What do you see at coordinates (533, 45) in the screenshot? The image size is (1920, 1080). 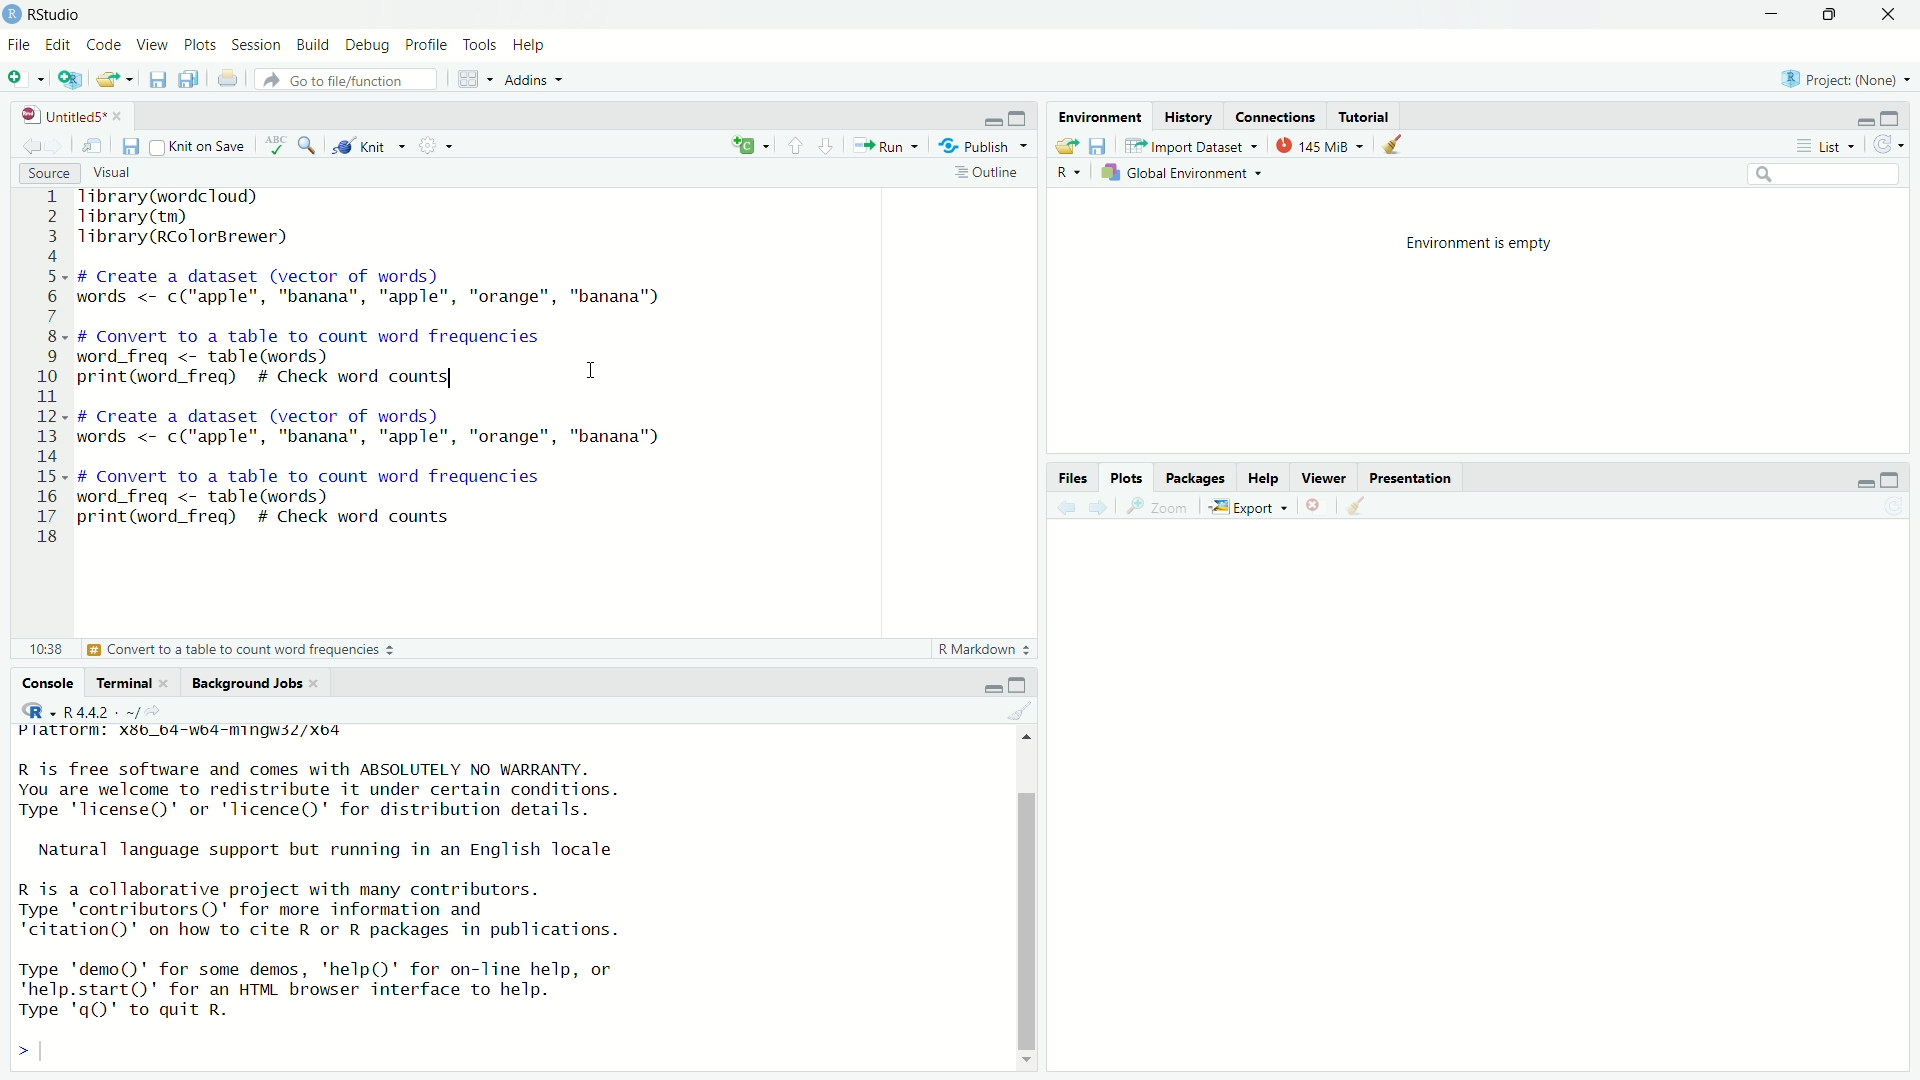 I see `Help` at bounding box center [533, 45].